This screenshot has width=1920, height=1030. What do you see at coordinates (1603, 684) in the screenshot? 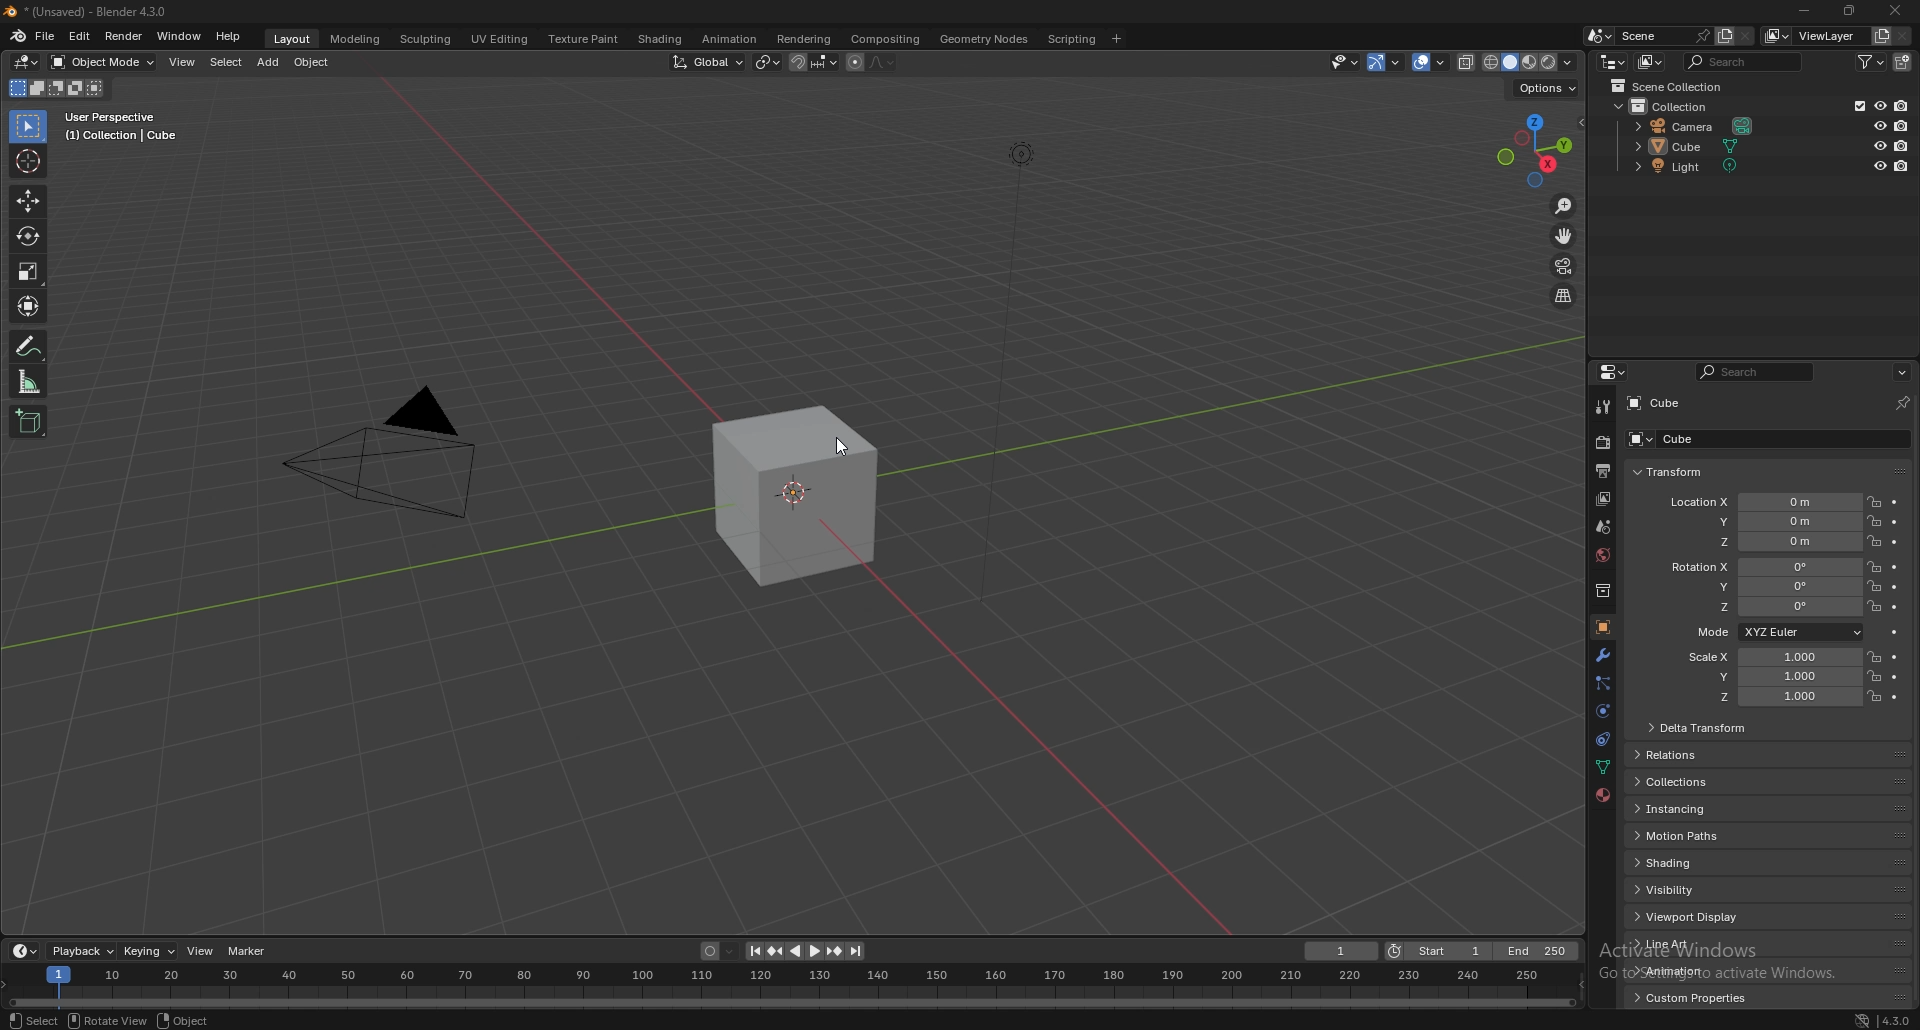
I see `particle` at bounding box center [1603, 684].